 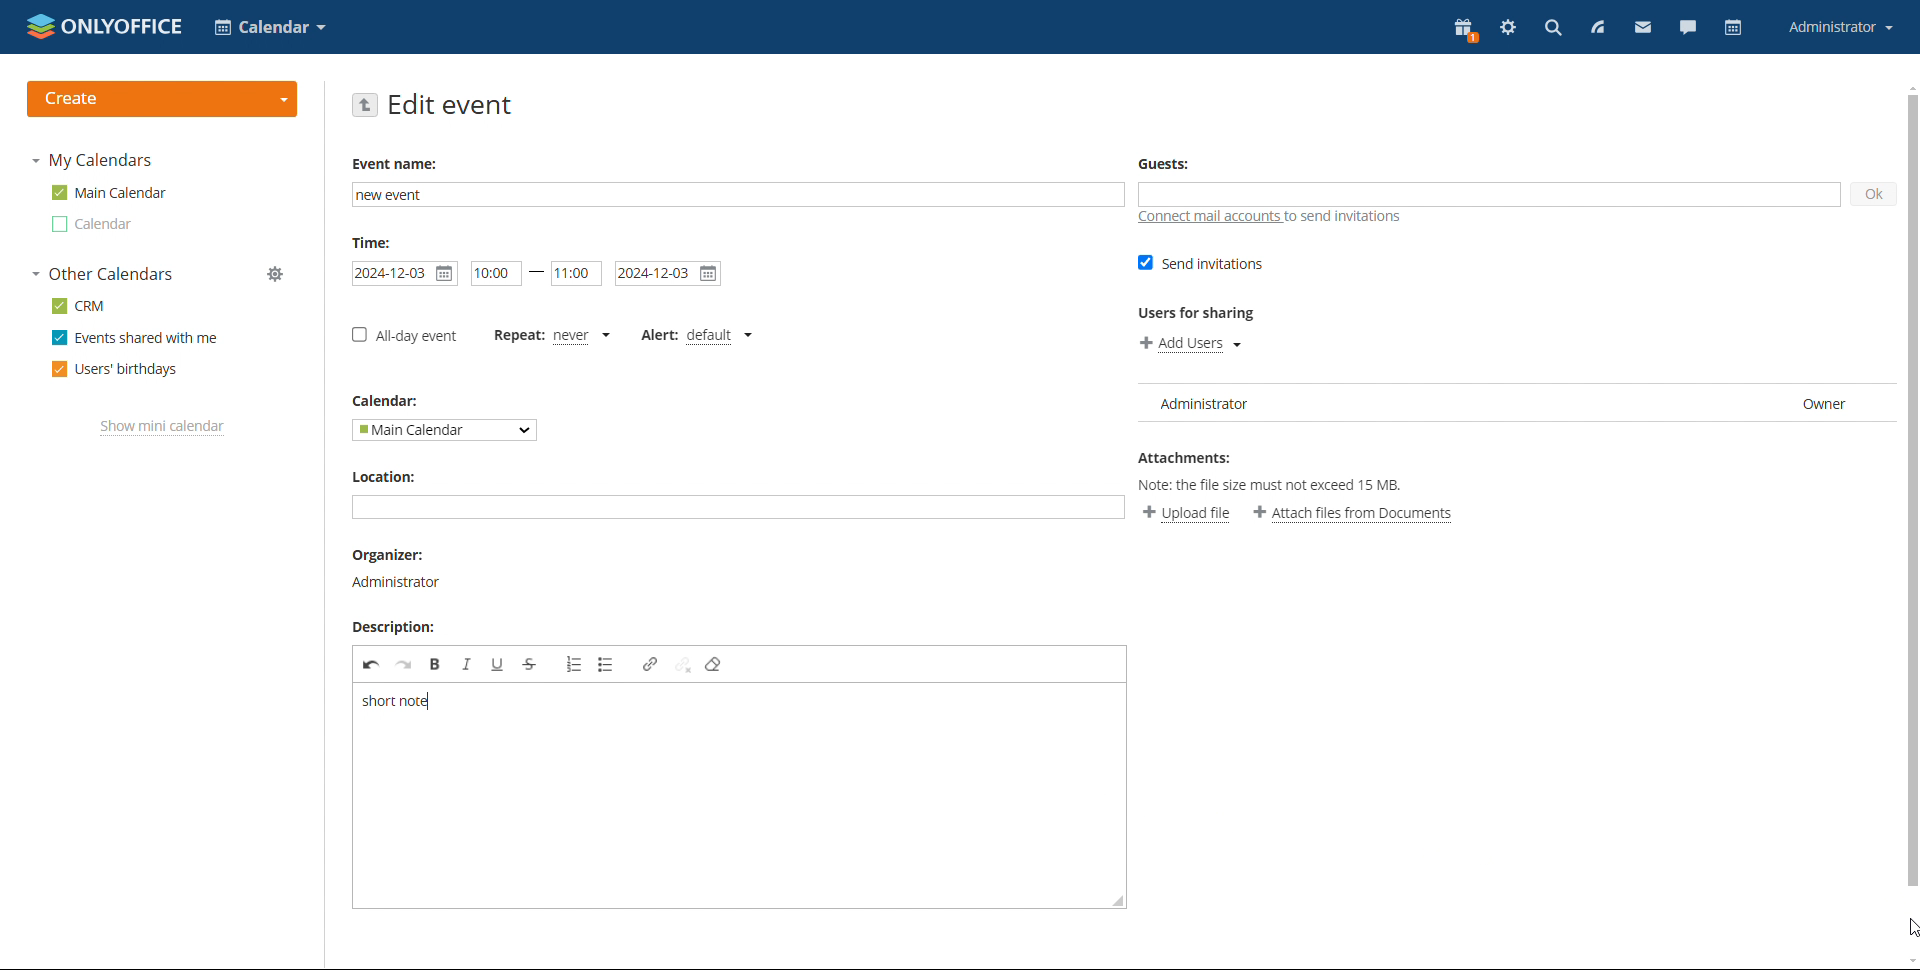 What do you see at coordinates (1510, 403) in the screenshot?
I see `user list` at bounding box center [1510, 403].